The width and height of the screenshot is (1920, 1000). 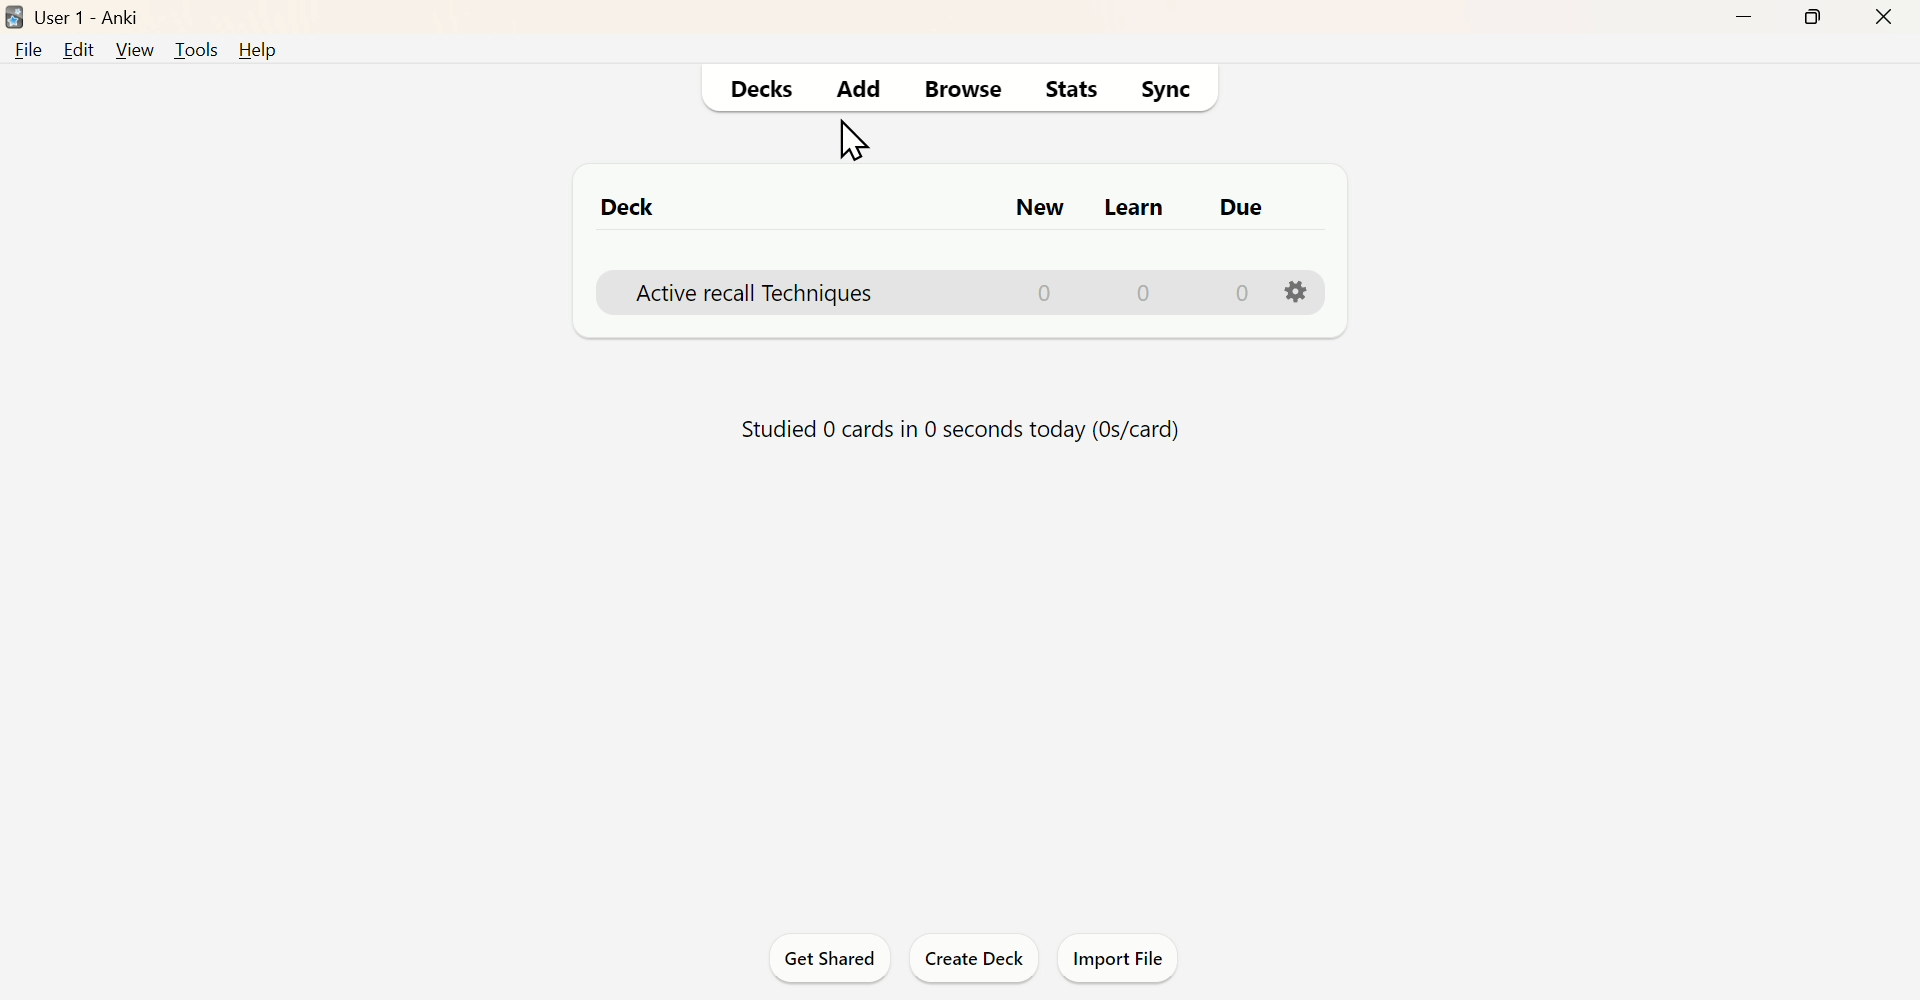 What do you see at coordinates (259, 52) in the screenshot?
I see `Help` at bounding box center [259, 52].